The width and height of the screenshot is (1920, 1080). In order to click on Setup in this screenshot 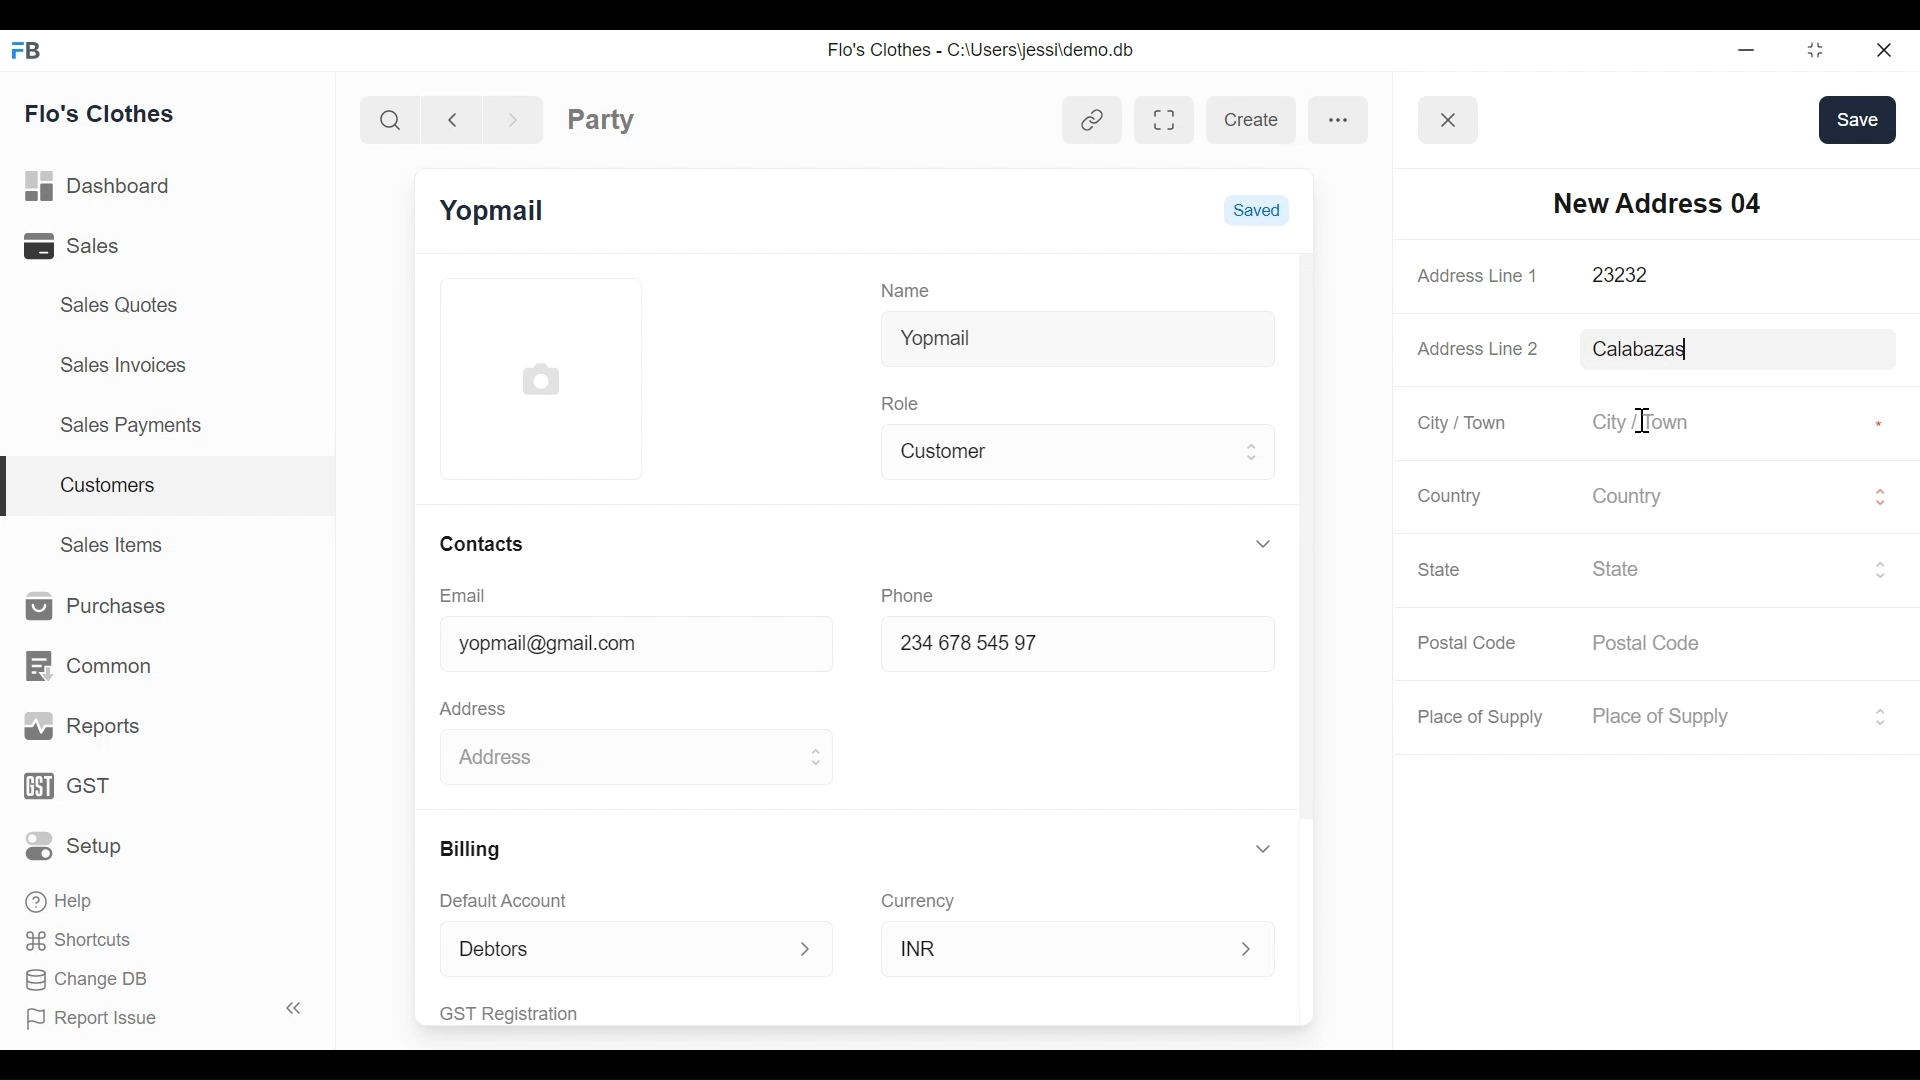, I will do `click(79, 845)`.